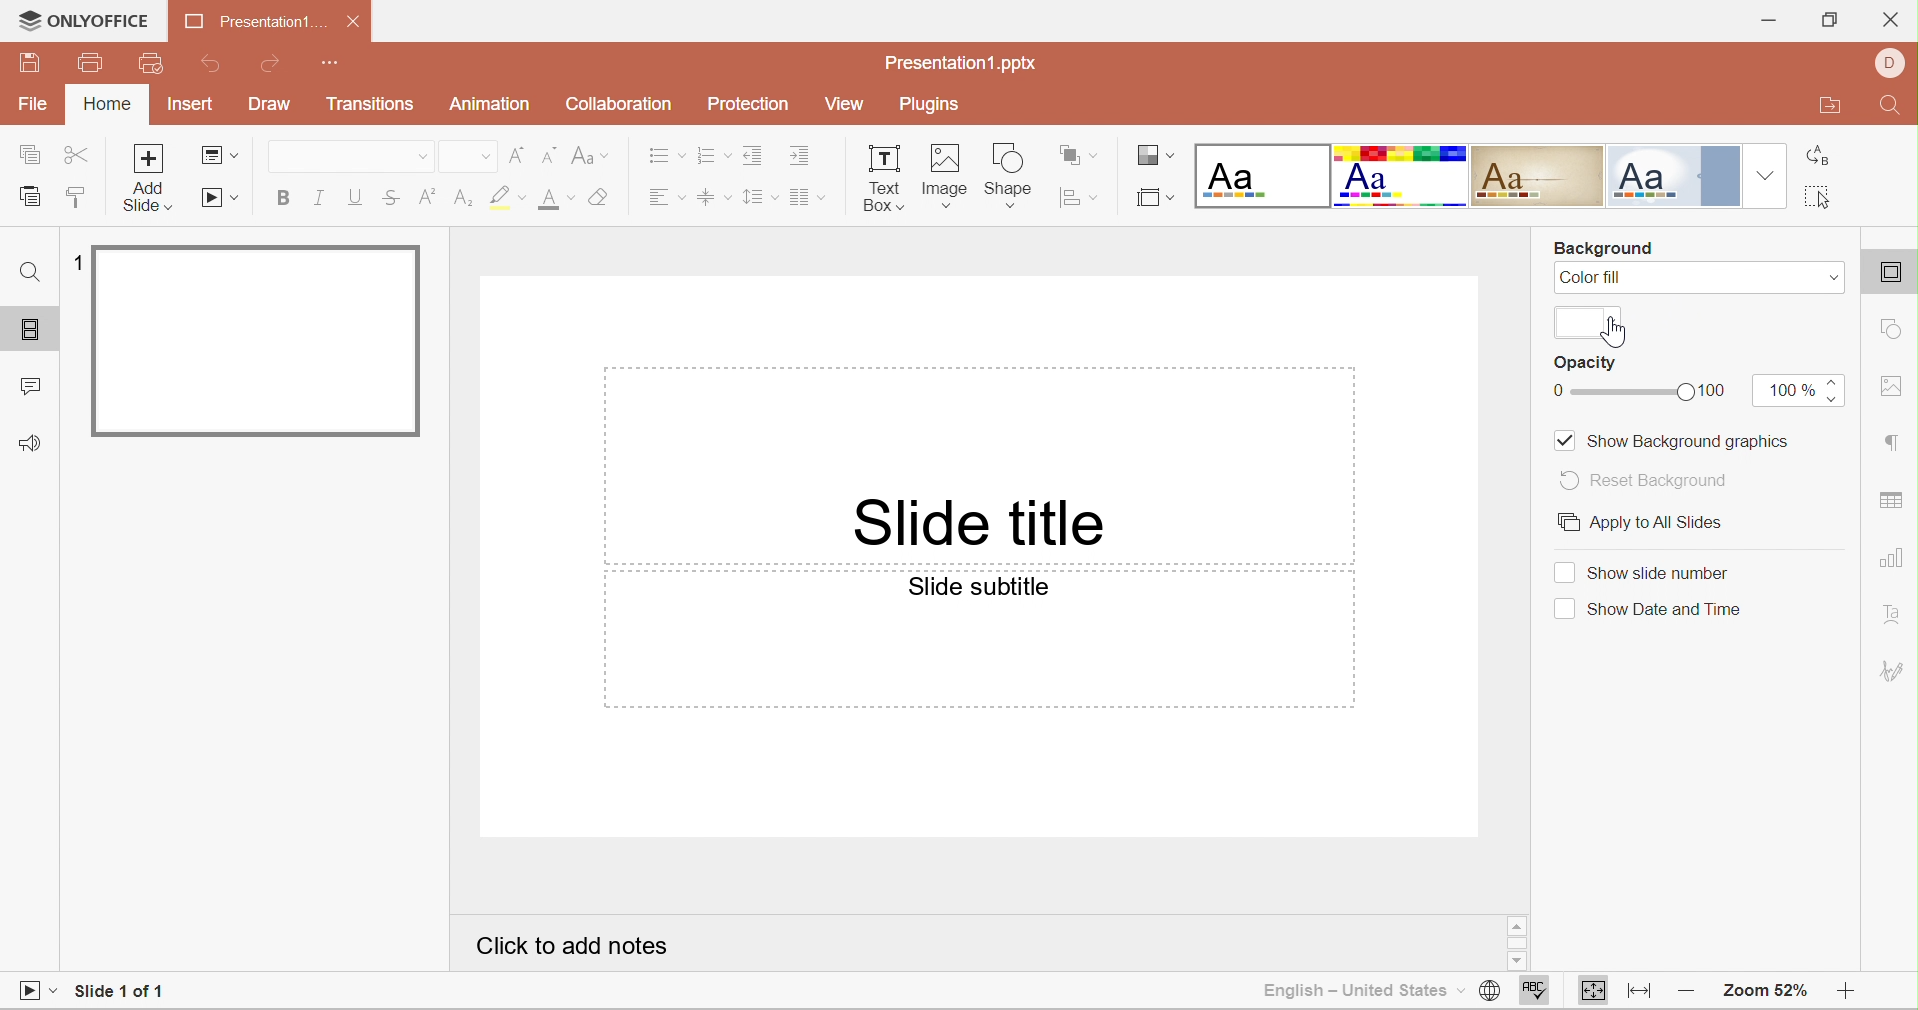 The image size is (1918, 1010). What do you see at coordinates (759, 196) in the screenshot?
I see `Line spacing` at bounding box center [759, 196].